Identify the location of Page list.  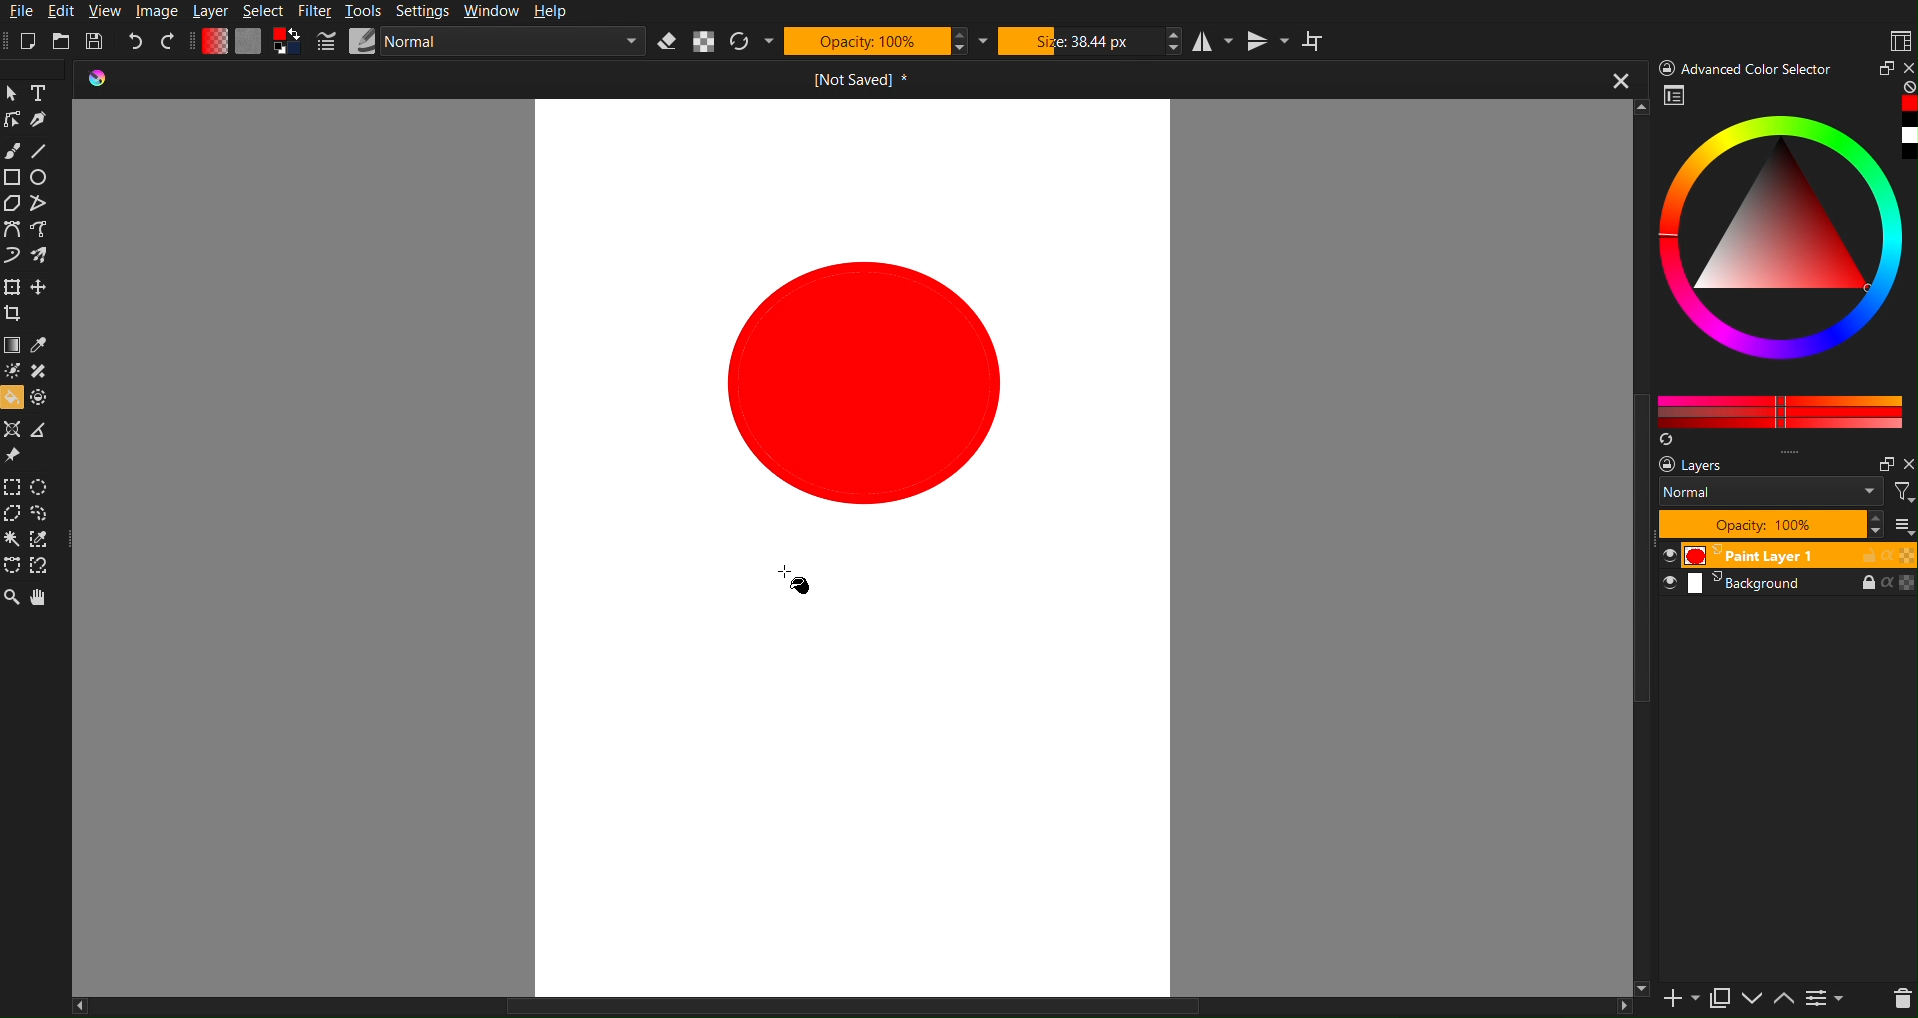
(1830, 1000).